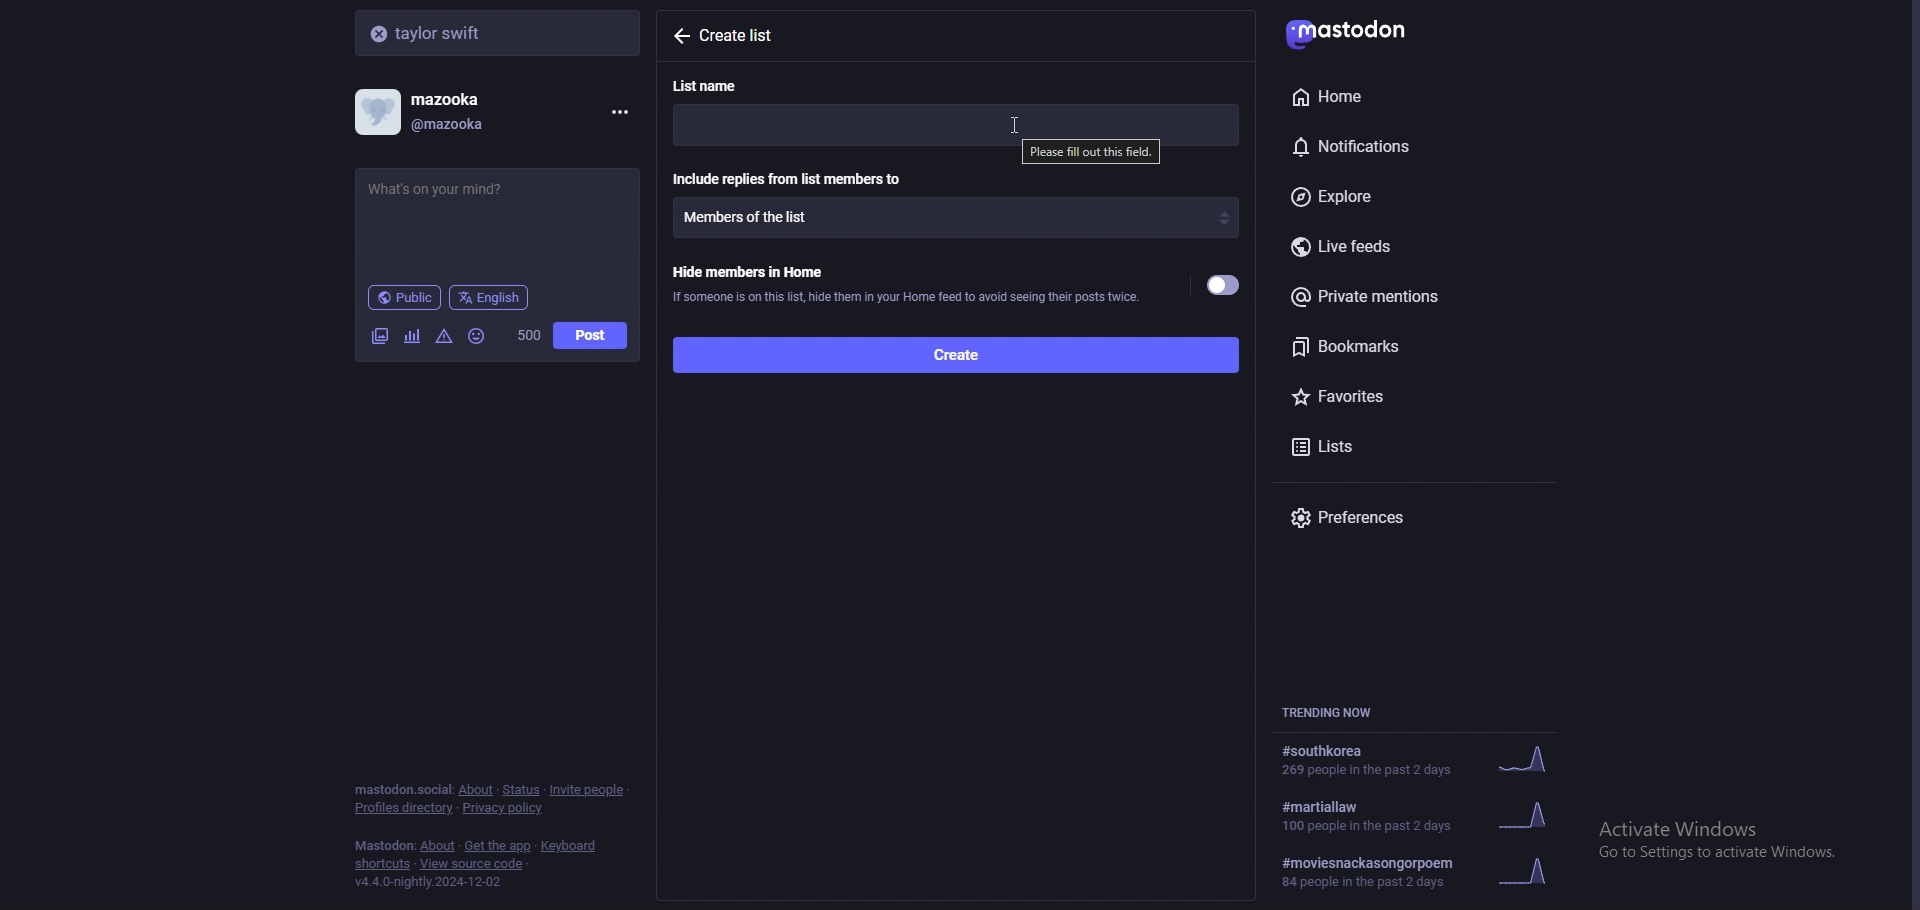  I want to click on toggle, so click(1225, 286).